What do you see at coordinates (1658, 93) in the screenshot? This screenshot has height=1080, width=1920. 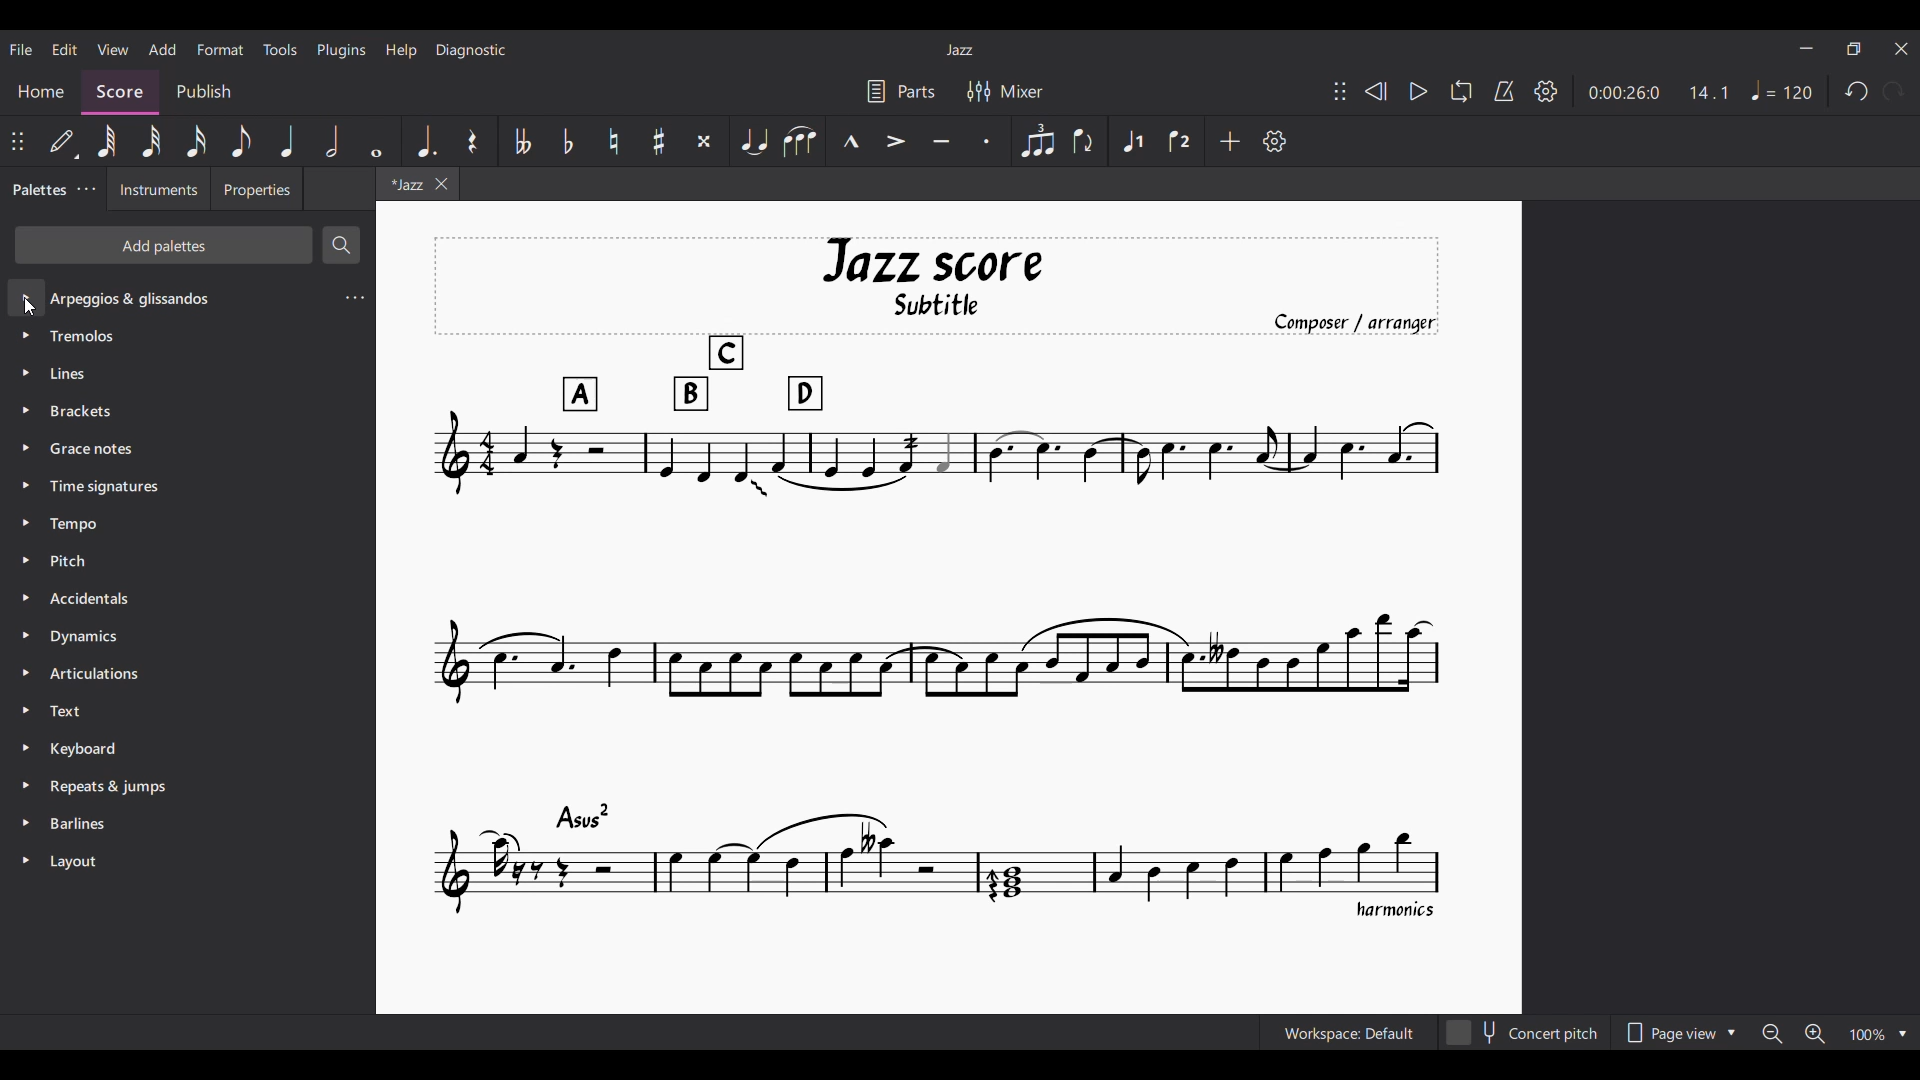 I see `Duration and ratio` at bounding box center [1658, 93].